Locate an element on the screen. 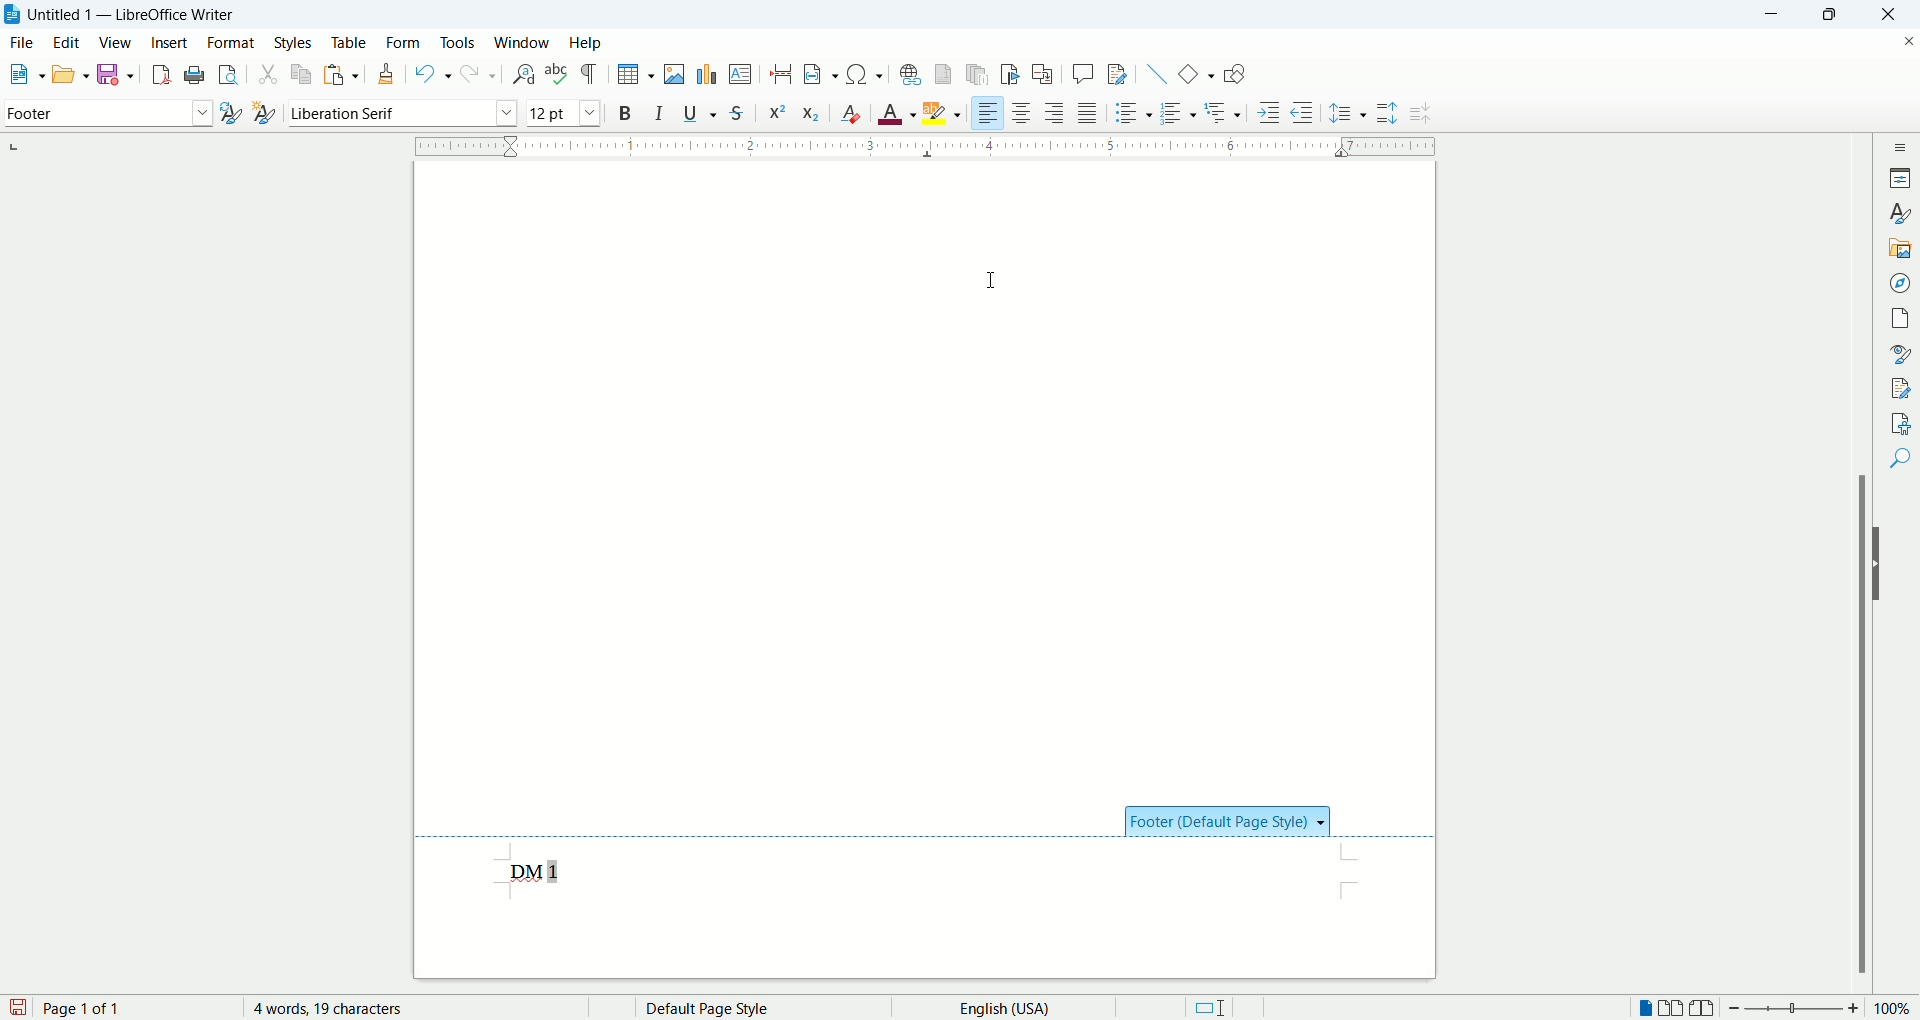  align center is located at coordinates (1027, 114).